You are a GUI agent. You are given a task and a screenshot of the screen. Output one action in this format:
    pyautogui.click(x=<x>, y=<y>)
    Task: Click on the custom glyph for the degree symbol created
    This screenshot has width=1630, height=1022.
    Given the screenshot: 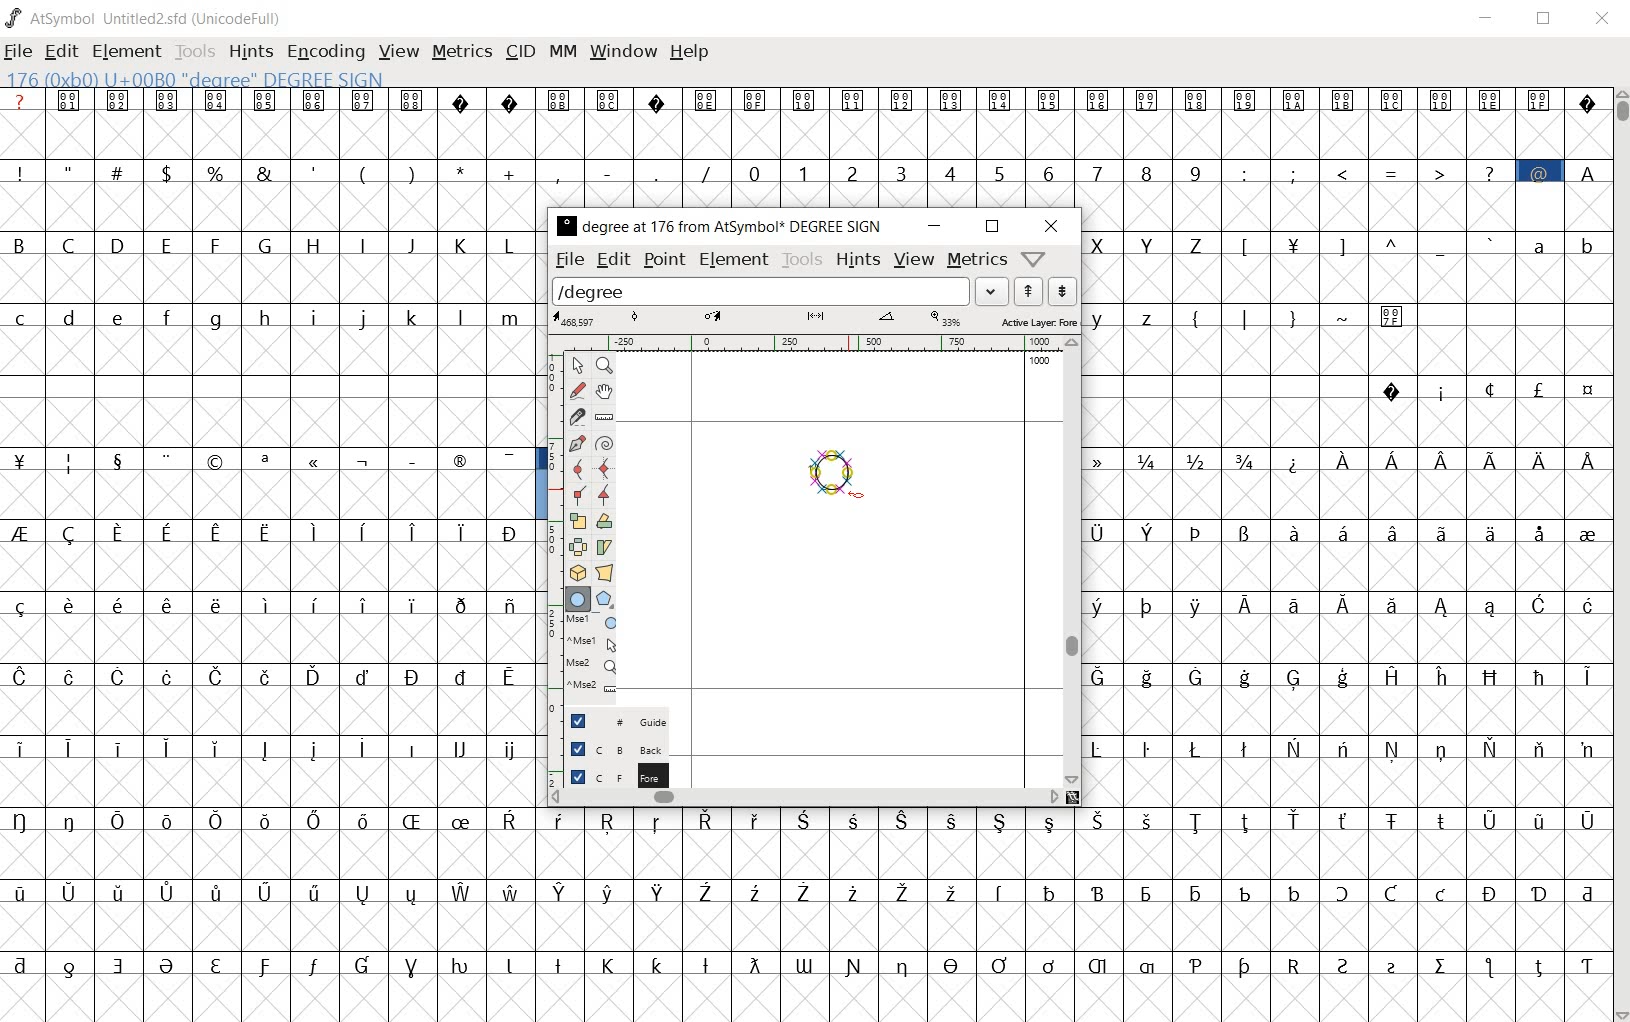 What is the action you would take?
    pyautogui.click(x=840, y=484)
    